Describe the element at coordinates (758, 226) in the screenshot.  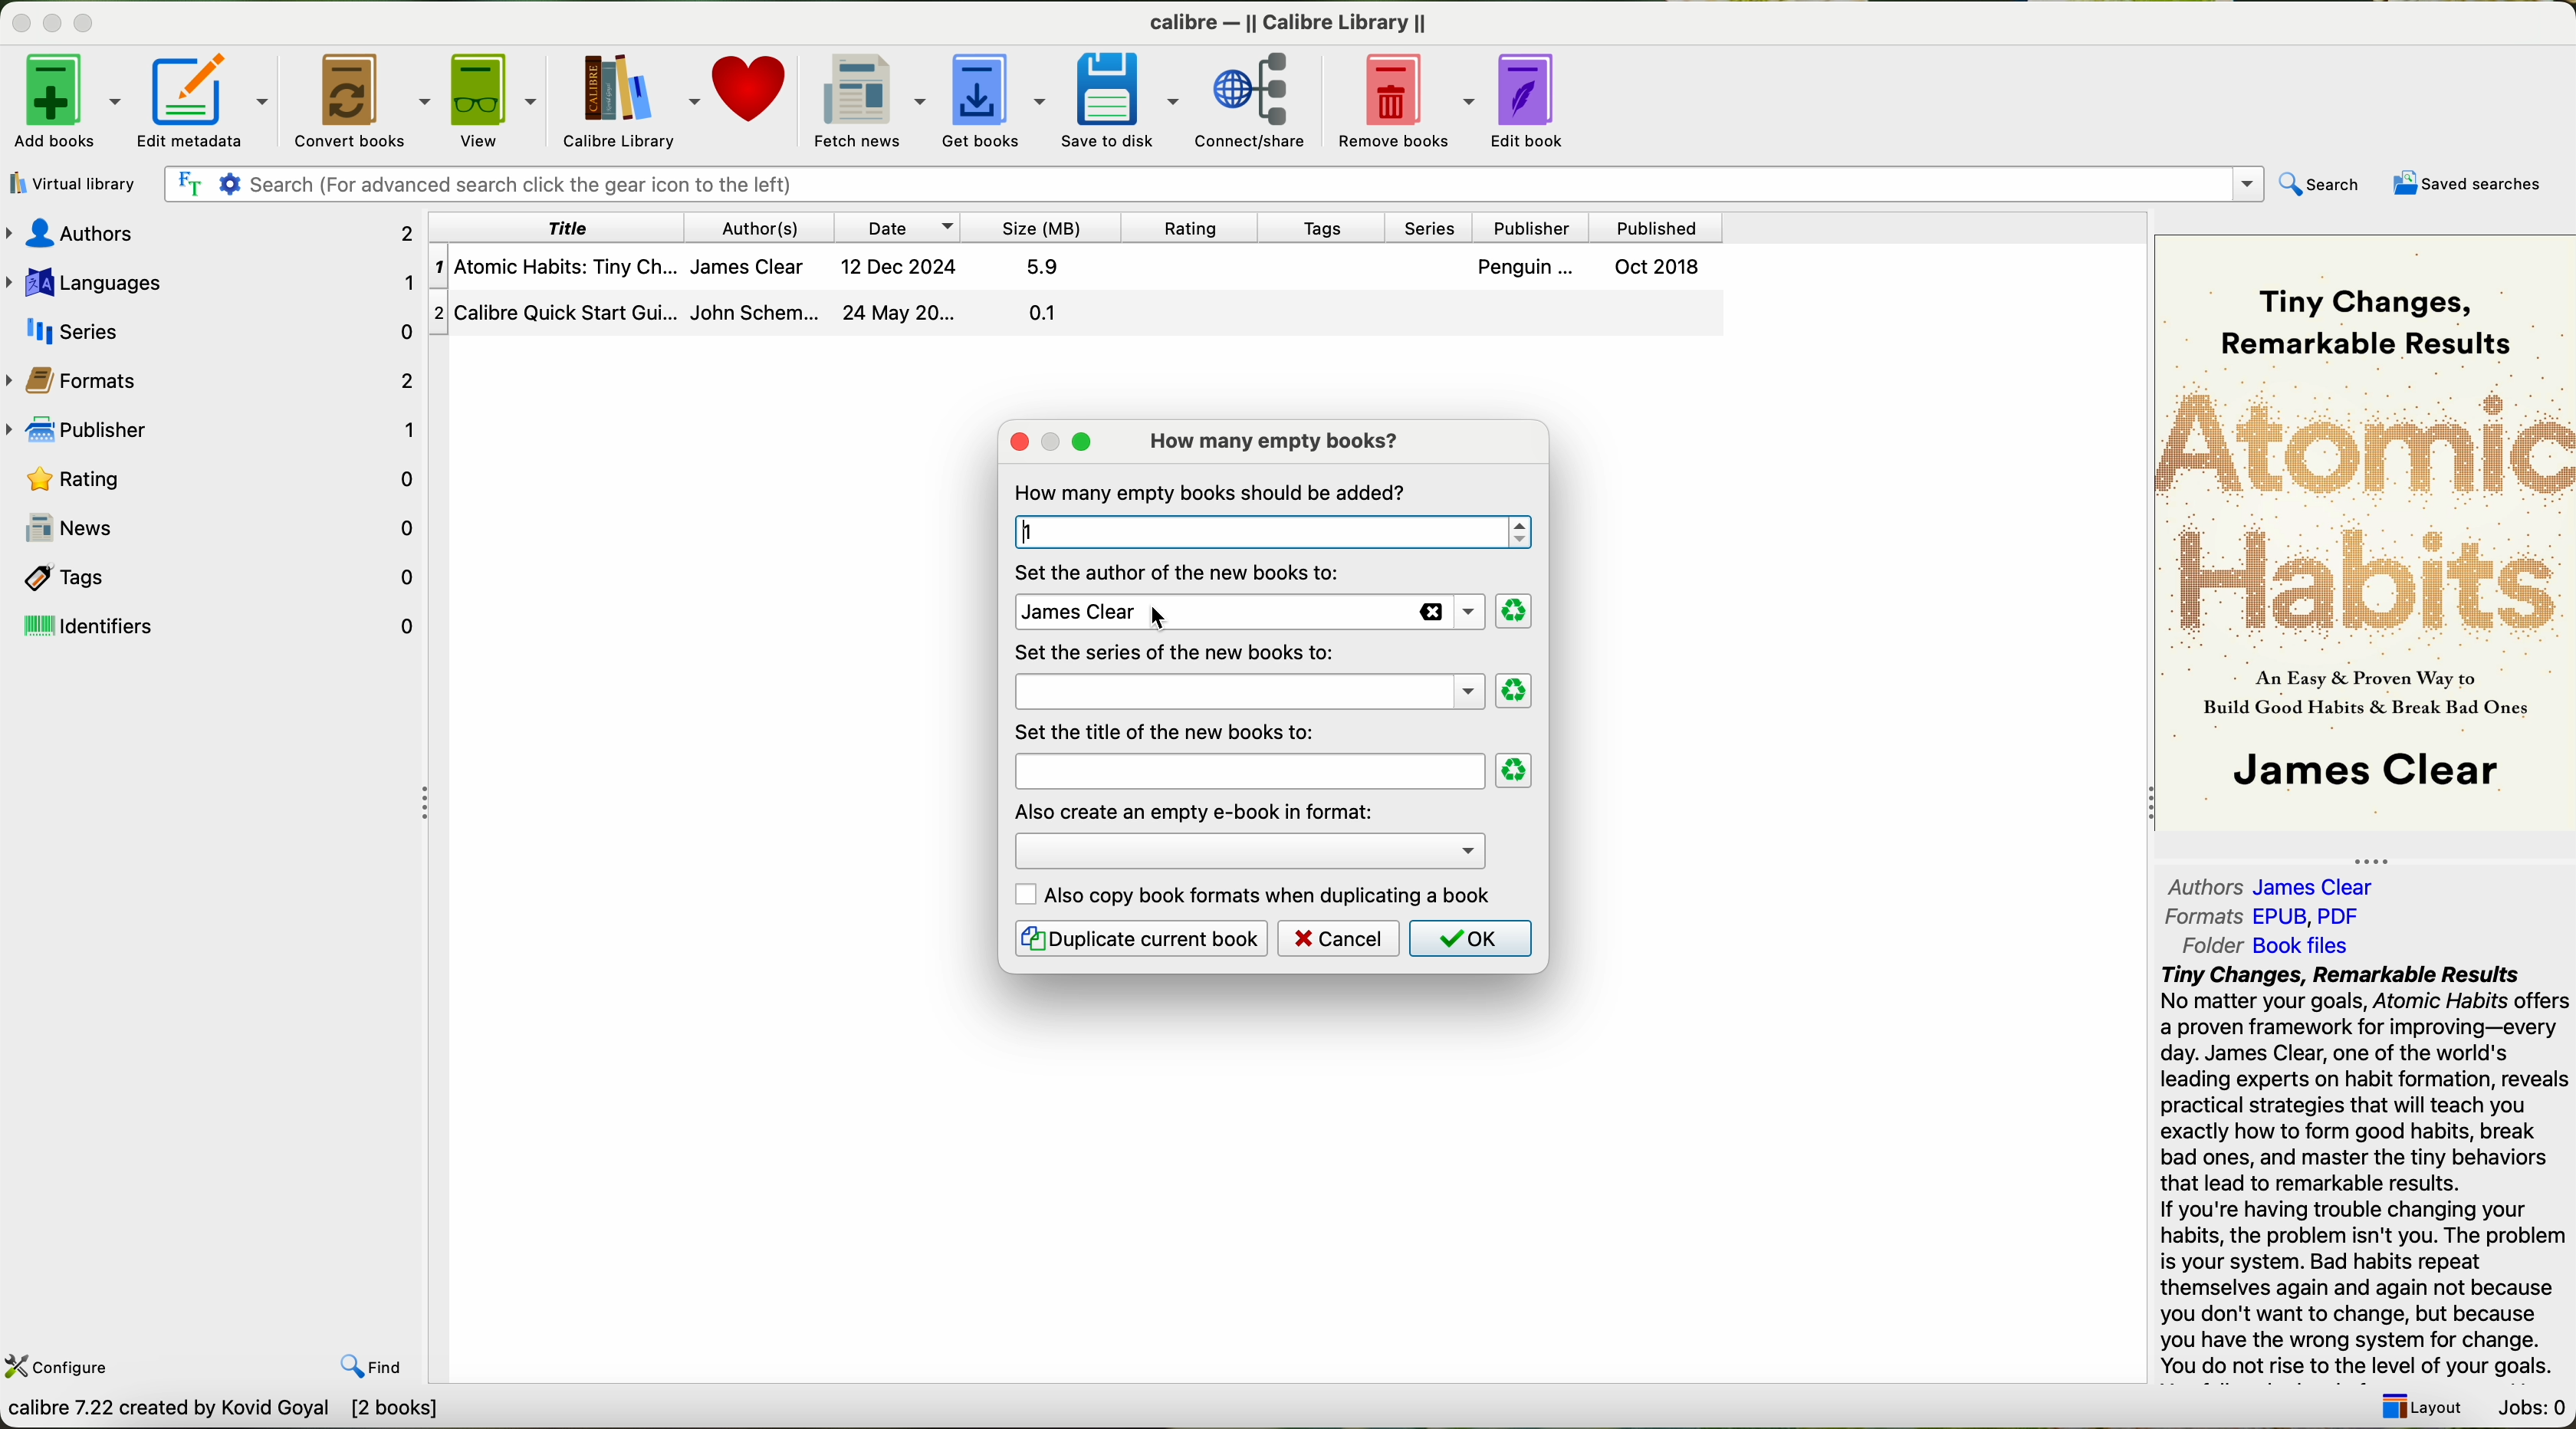
I see `authors` at that location.